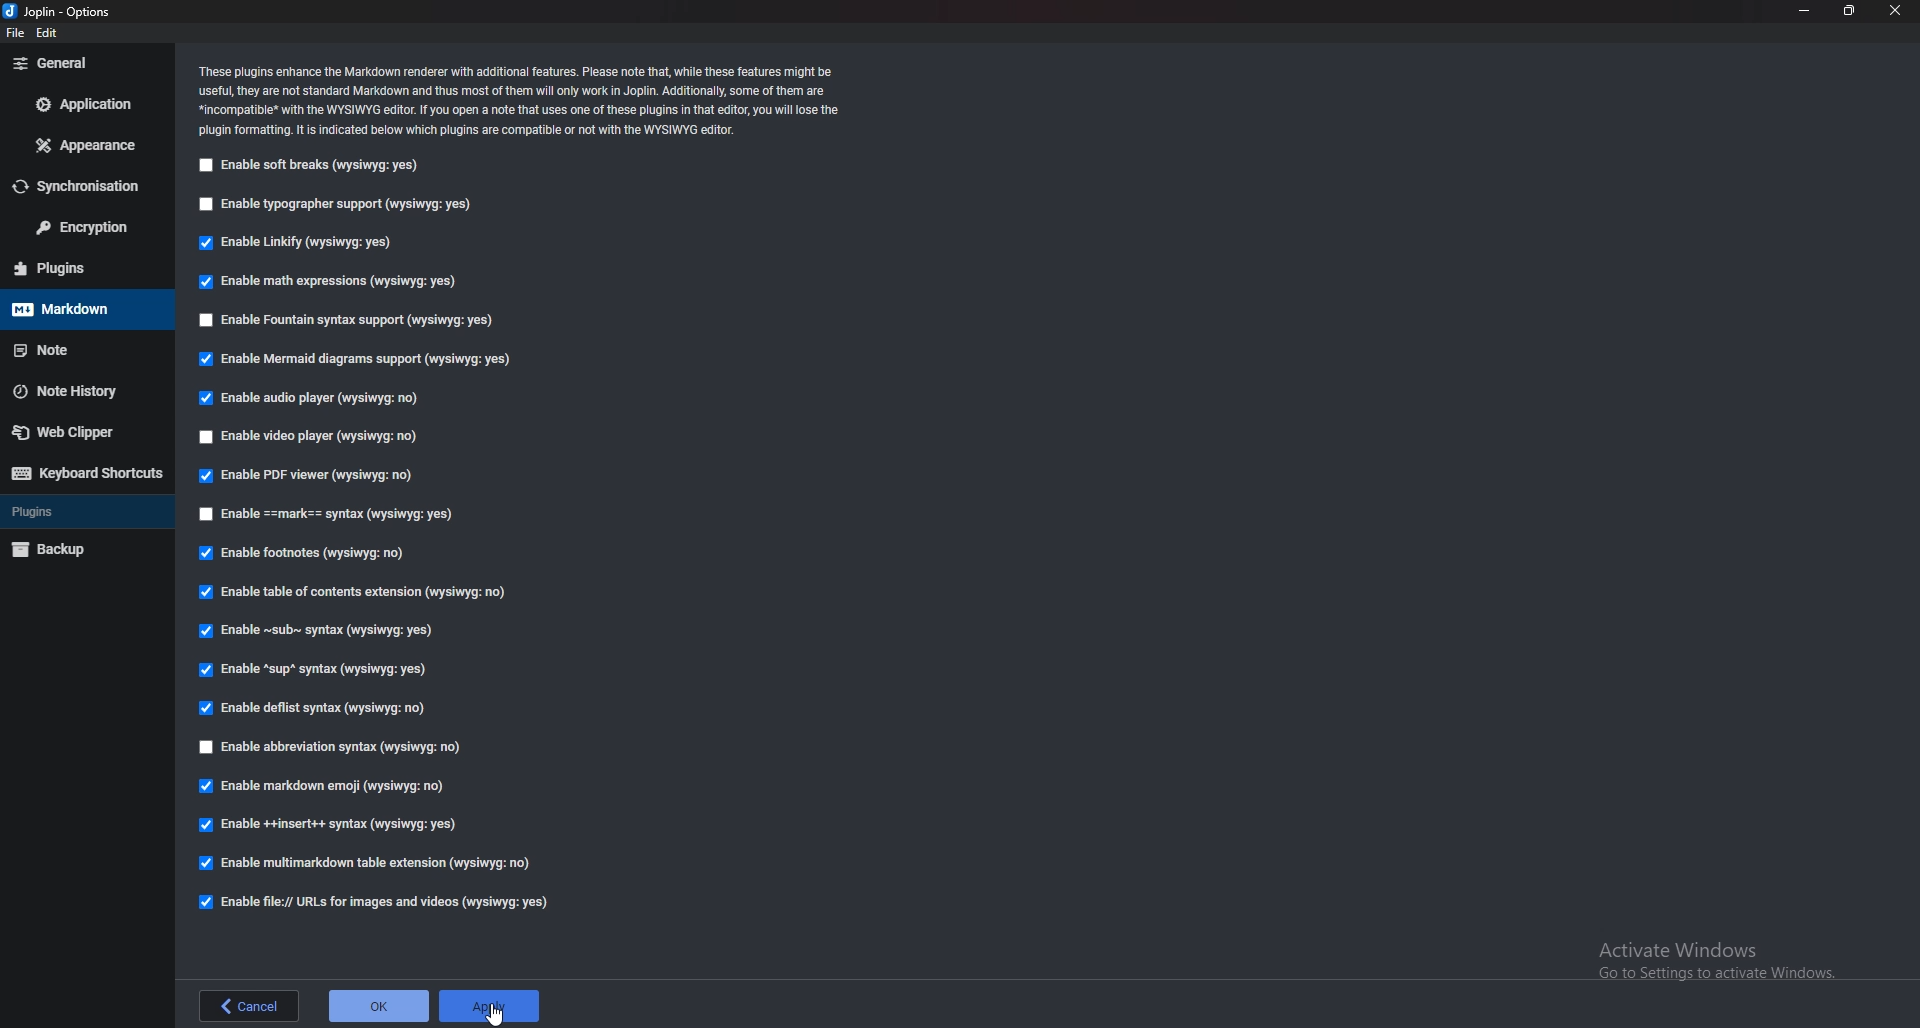  Describe the element at coordinates (253, 1005) in the screenshot. I see `back` at that location.